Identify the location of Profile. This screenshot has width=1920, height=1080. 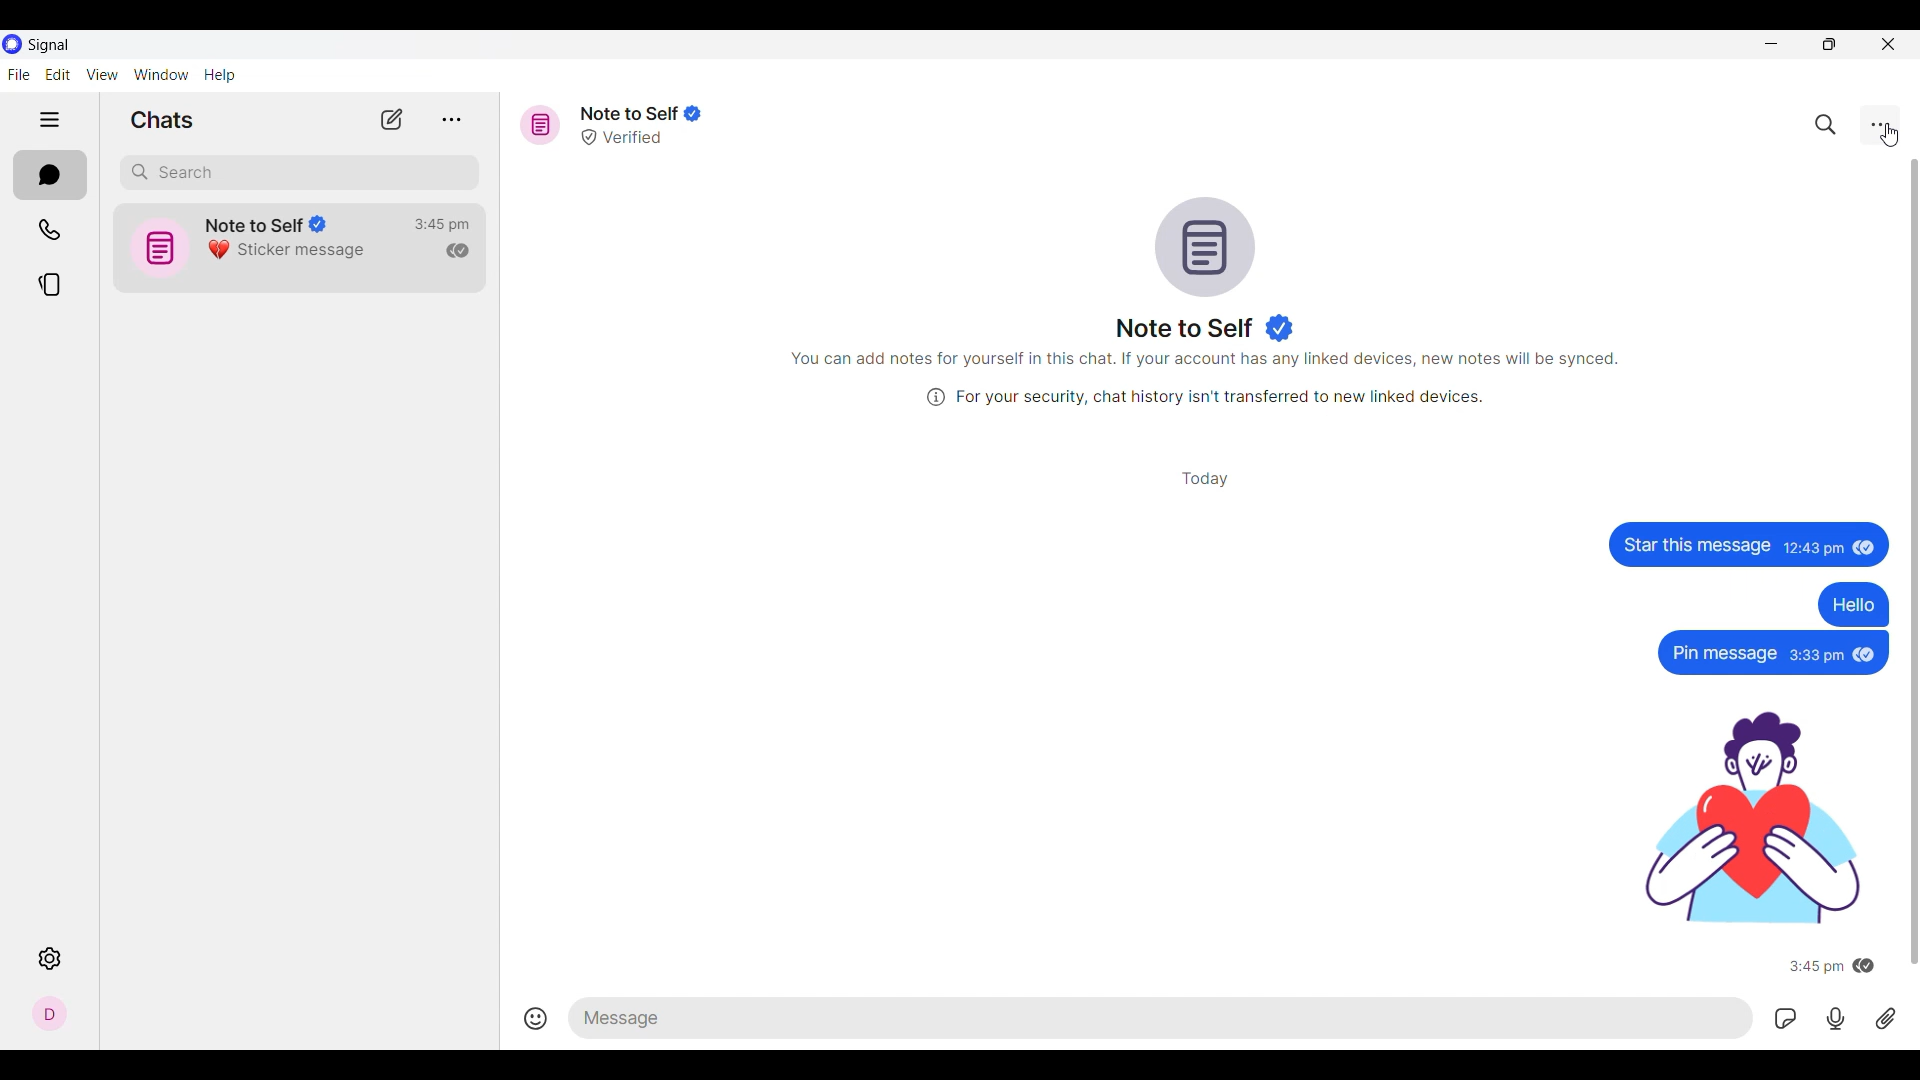
(49, 1013).